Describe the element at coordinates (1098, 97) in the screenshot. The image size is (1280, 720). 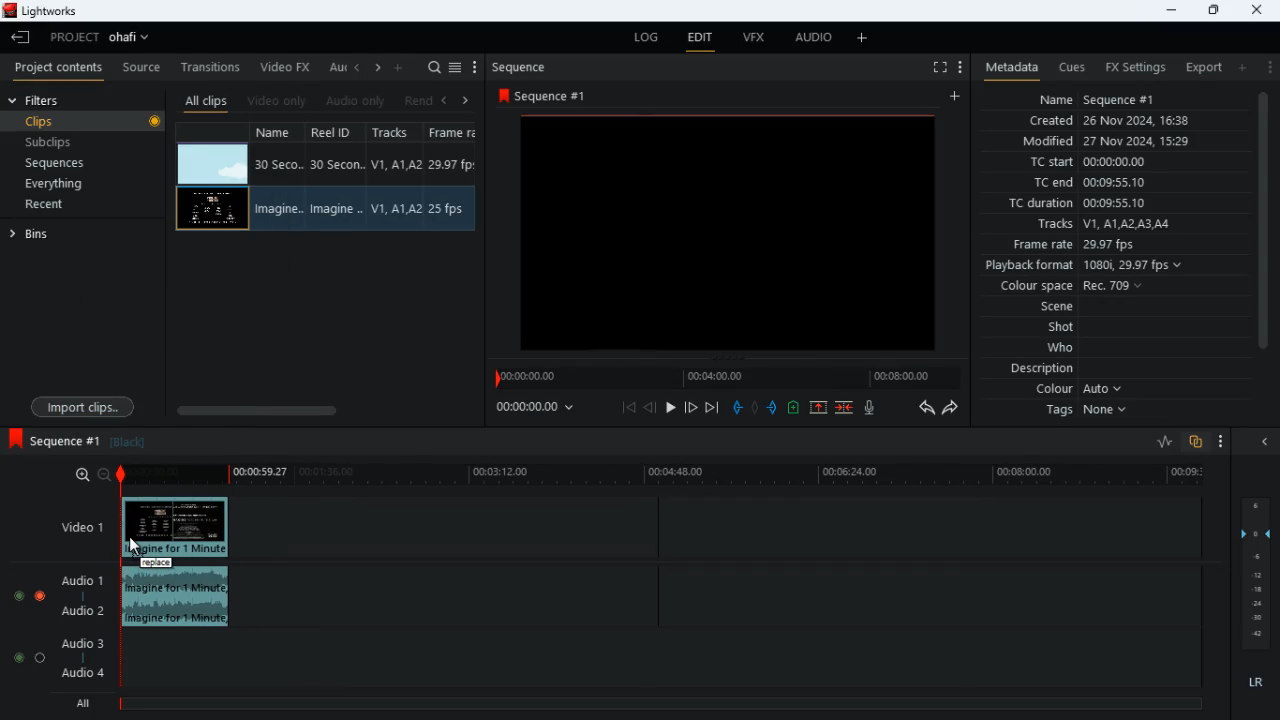
I see `name` at that location.